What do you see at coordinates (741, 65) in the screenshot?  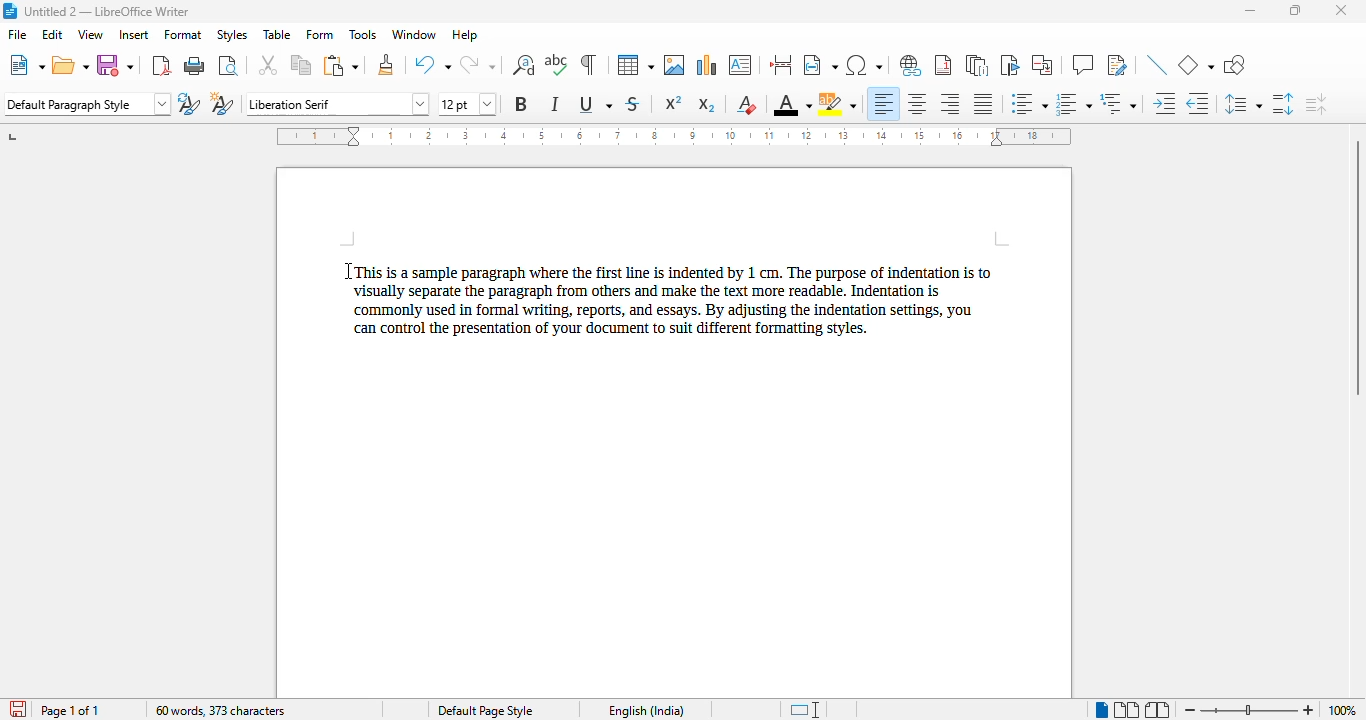 I see `insert text box` at bounding box center [741, 65].